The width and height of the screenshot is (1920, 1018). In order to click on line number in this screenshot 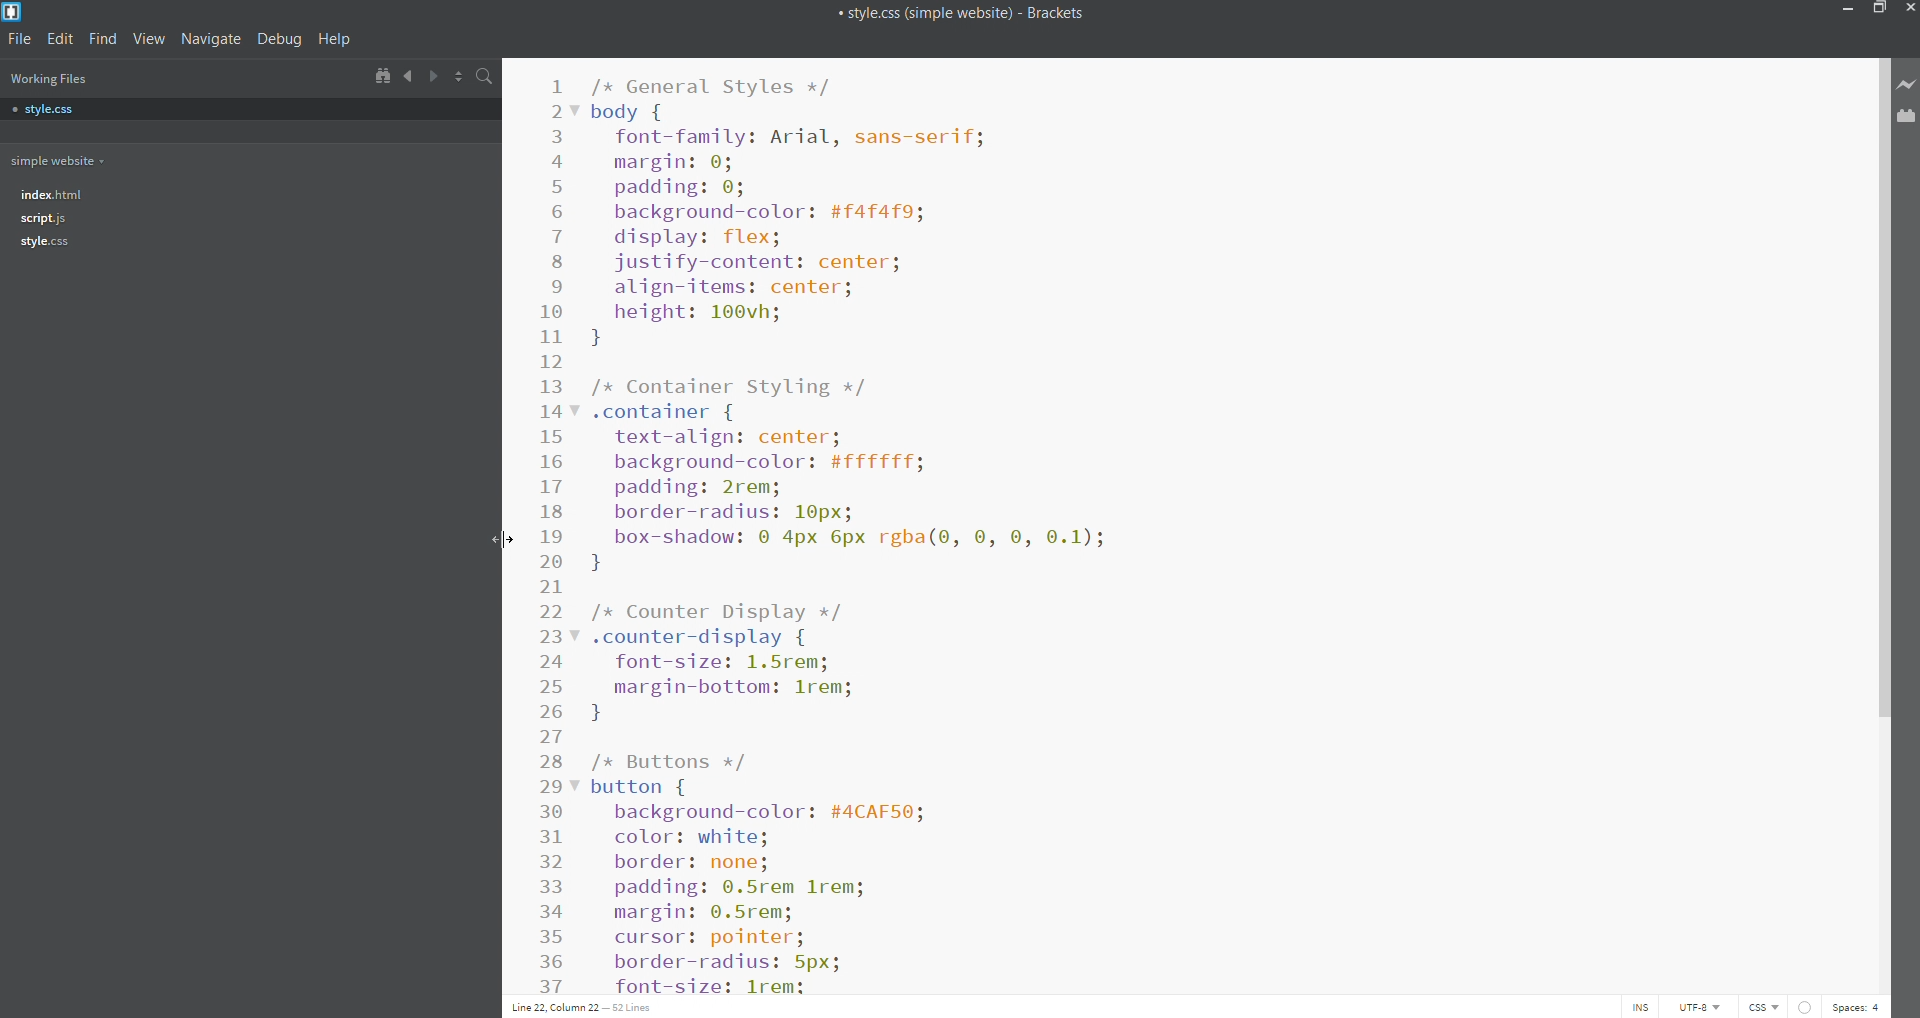, I will do `click(552, 534)`.